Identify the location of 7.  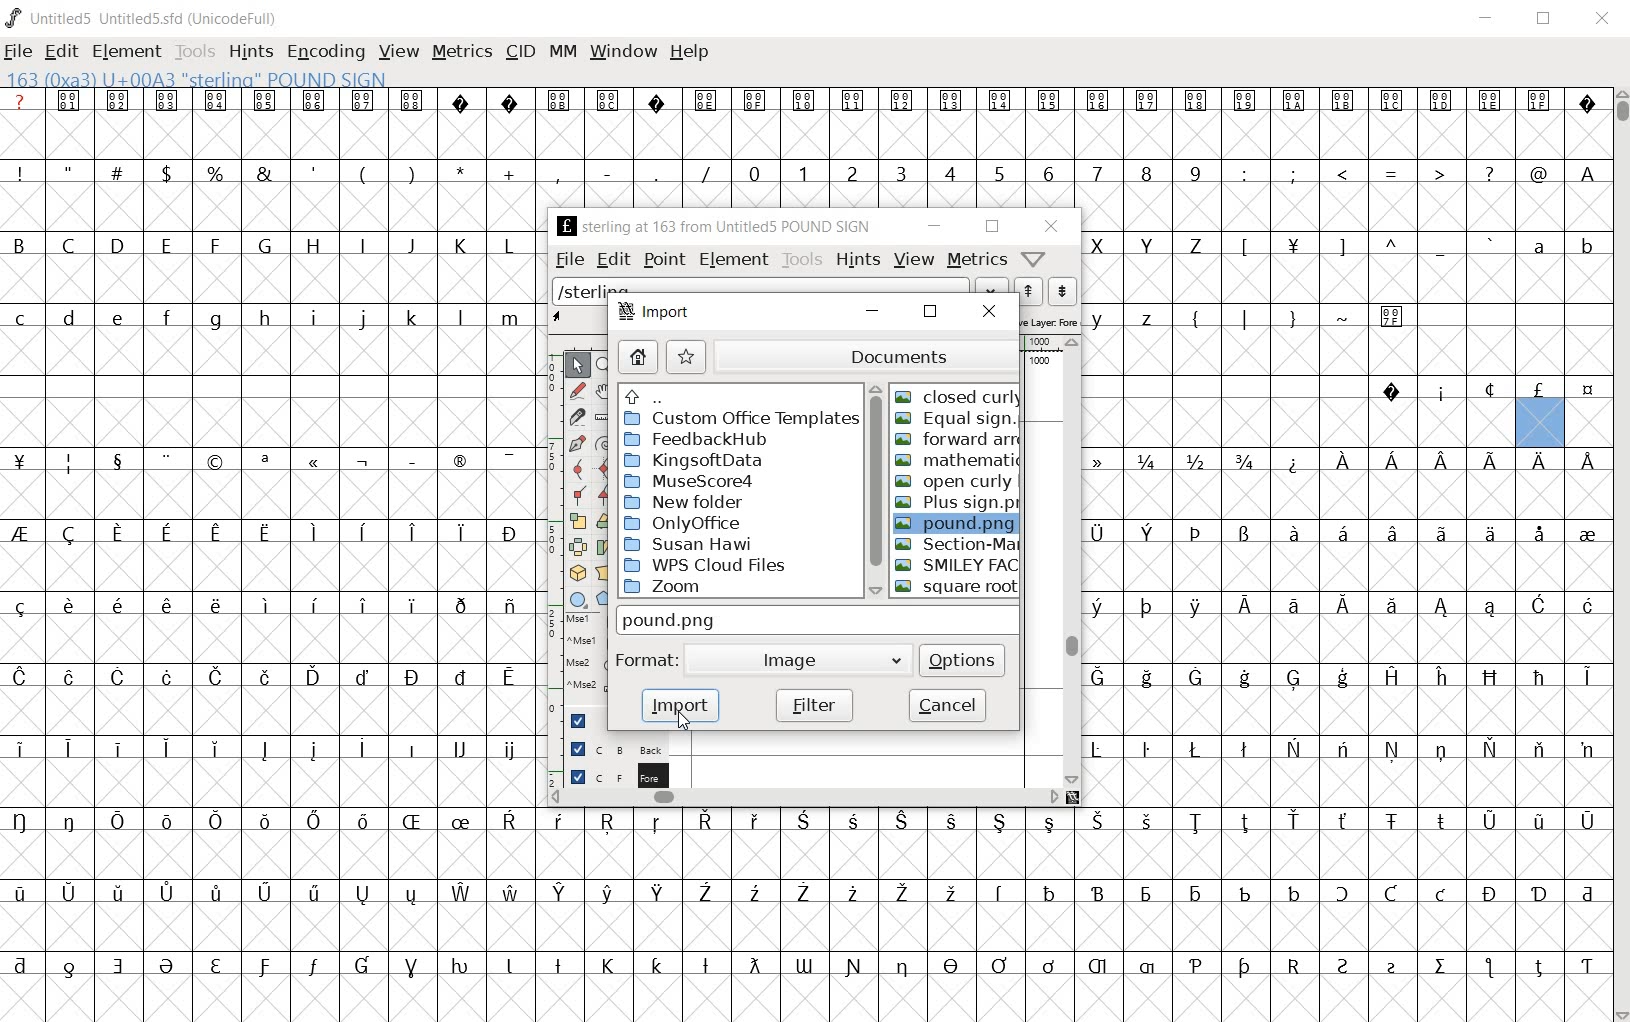
(1097, 174).